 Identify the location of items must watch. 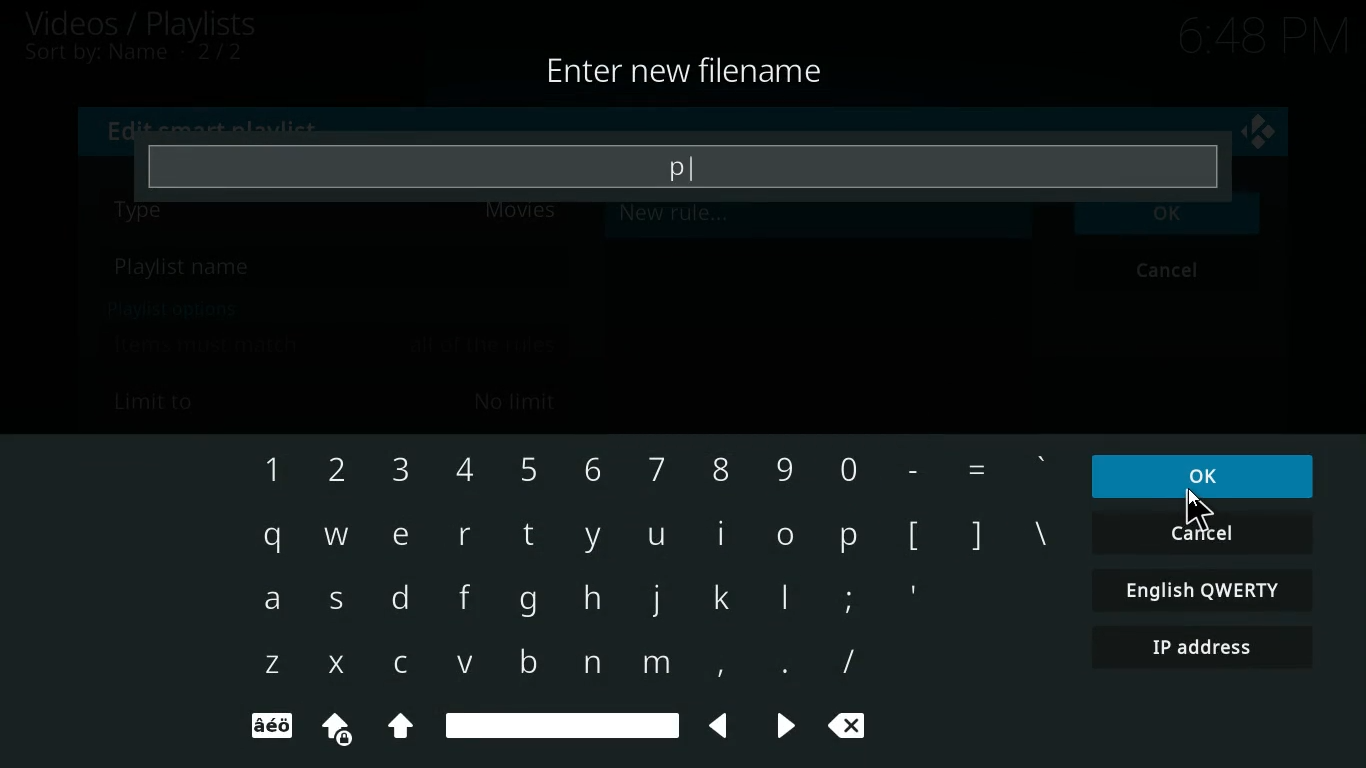
(335, 345).